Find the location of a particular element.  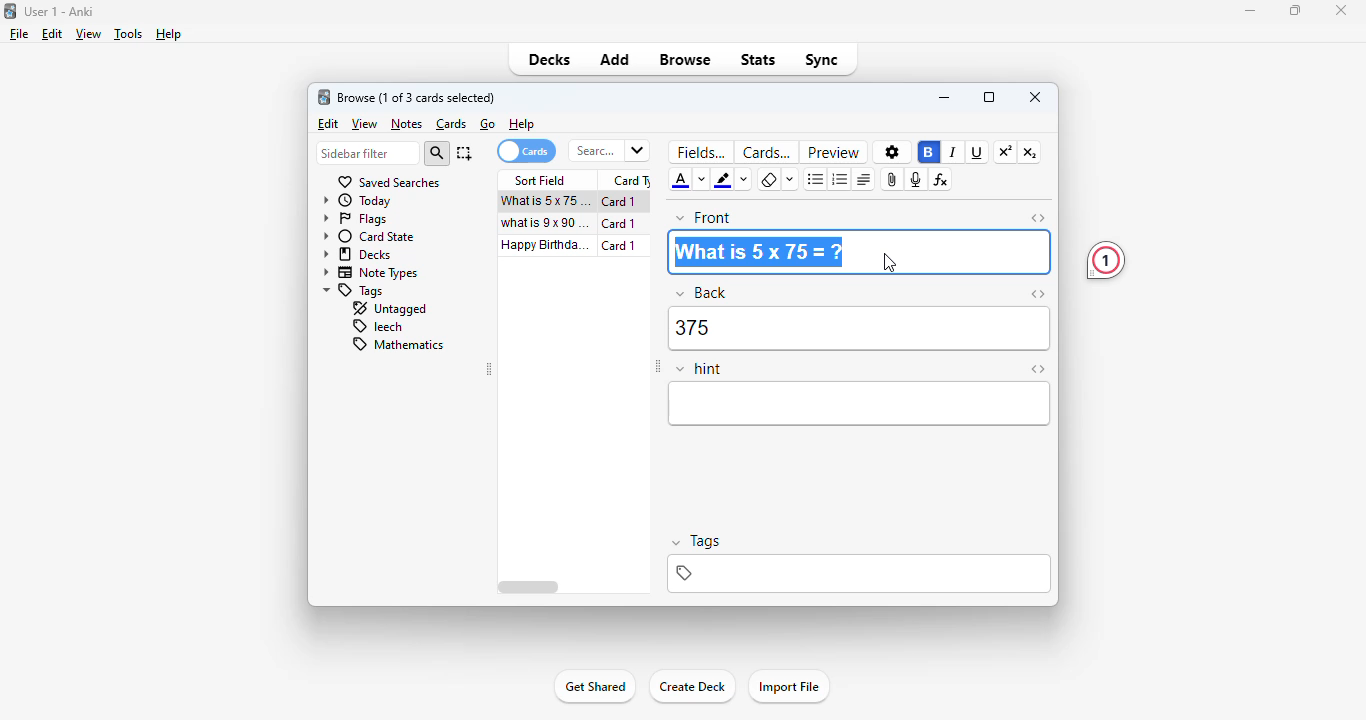

sort field is located at coordinates (541, 181).